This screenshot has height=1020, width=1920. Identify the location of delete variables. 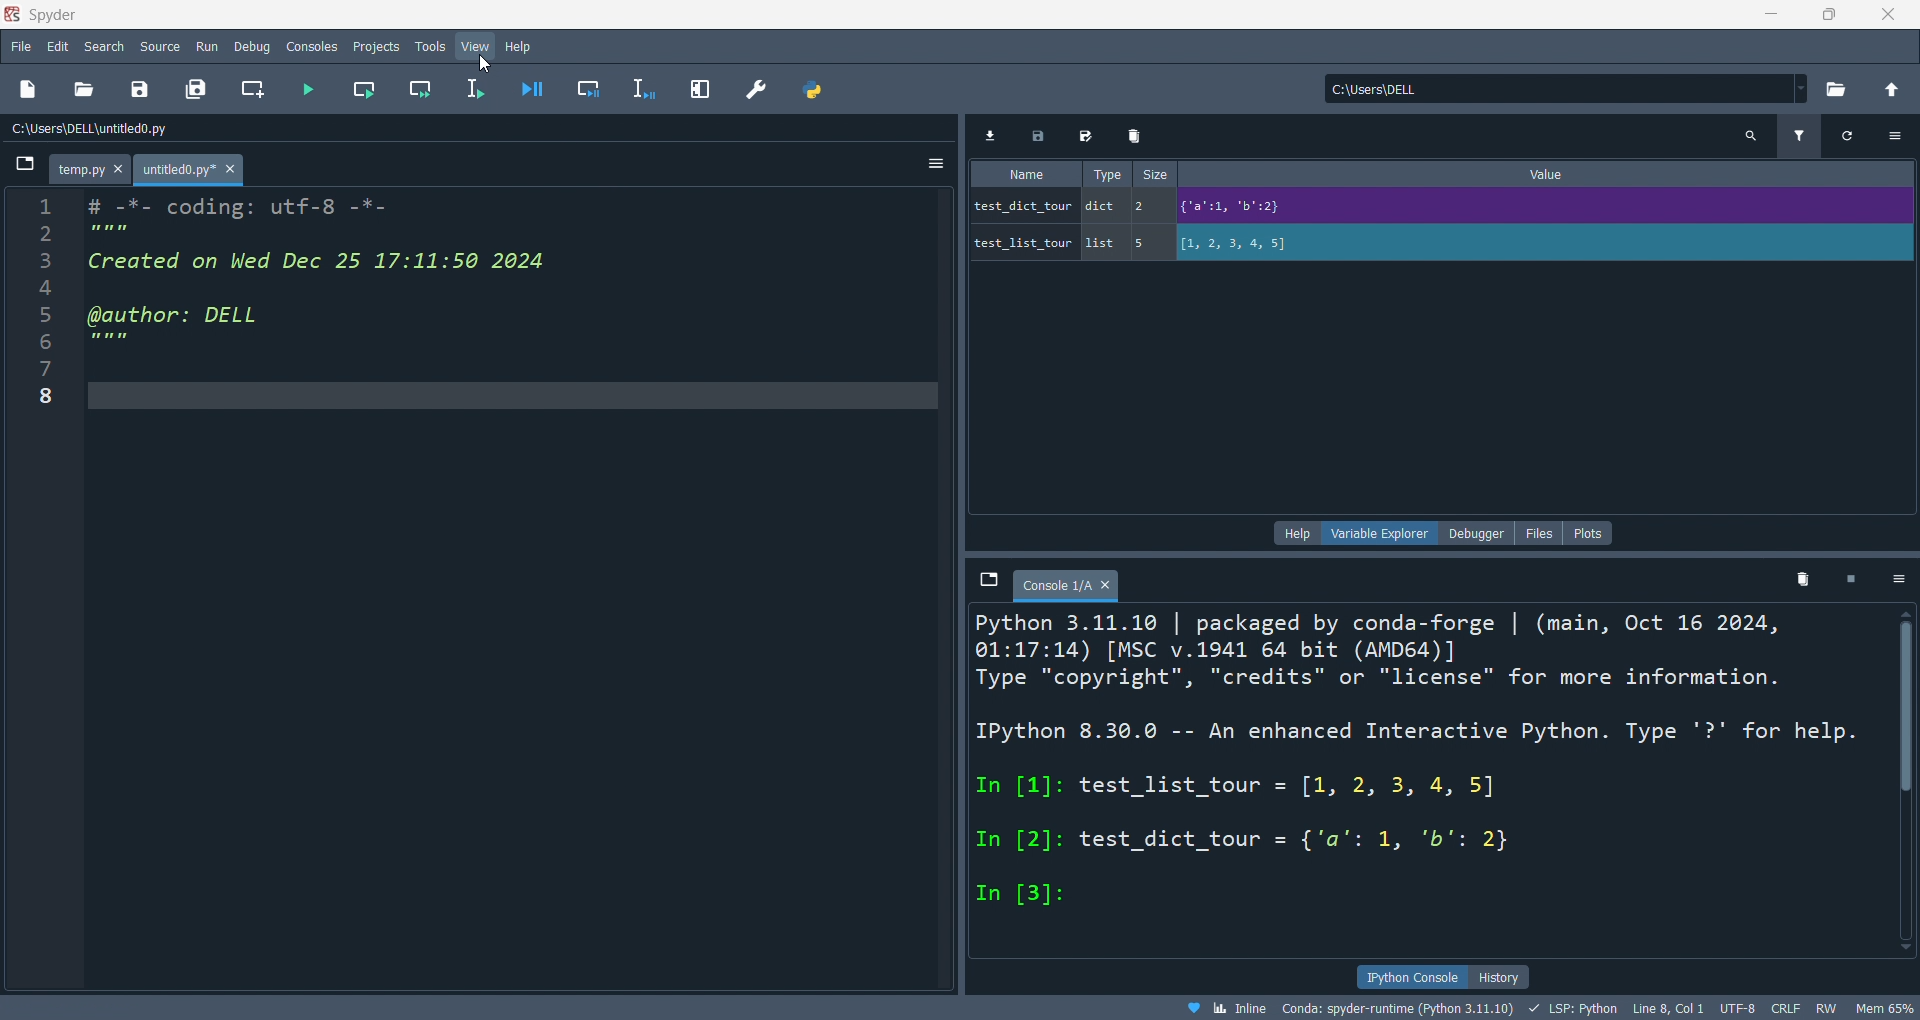
(1800, 583).